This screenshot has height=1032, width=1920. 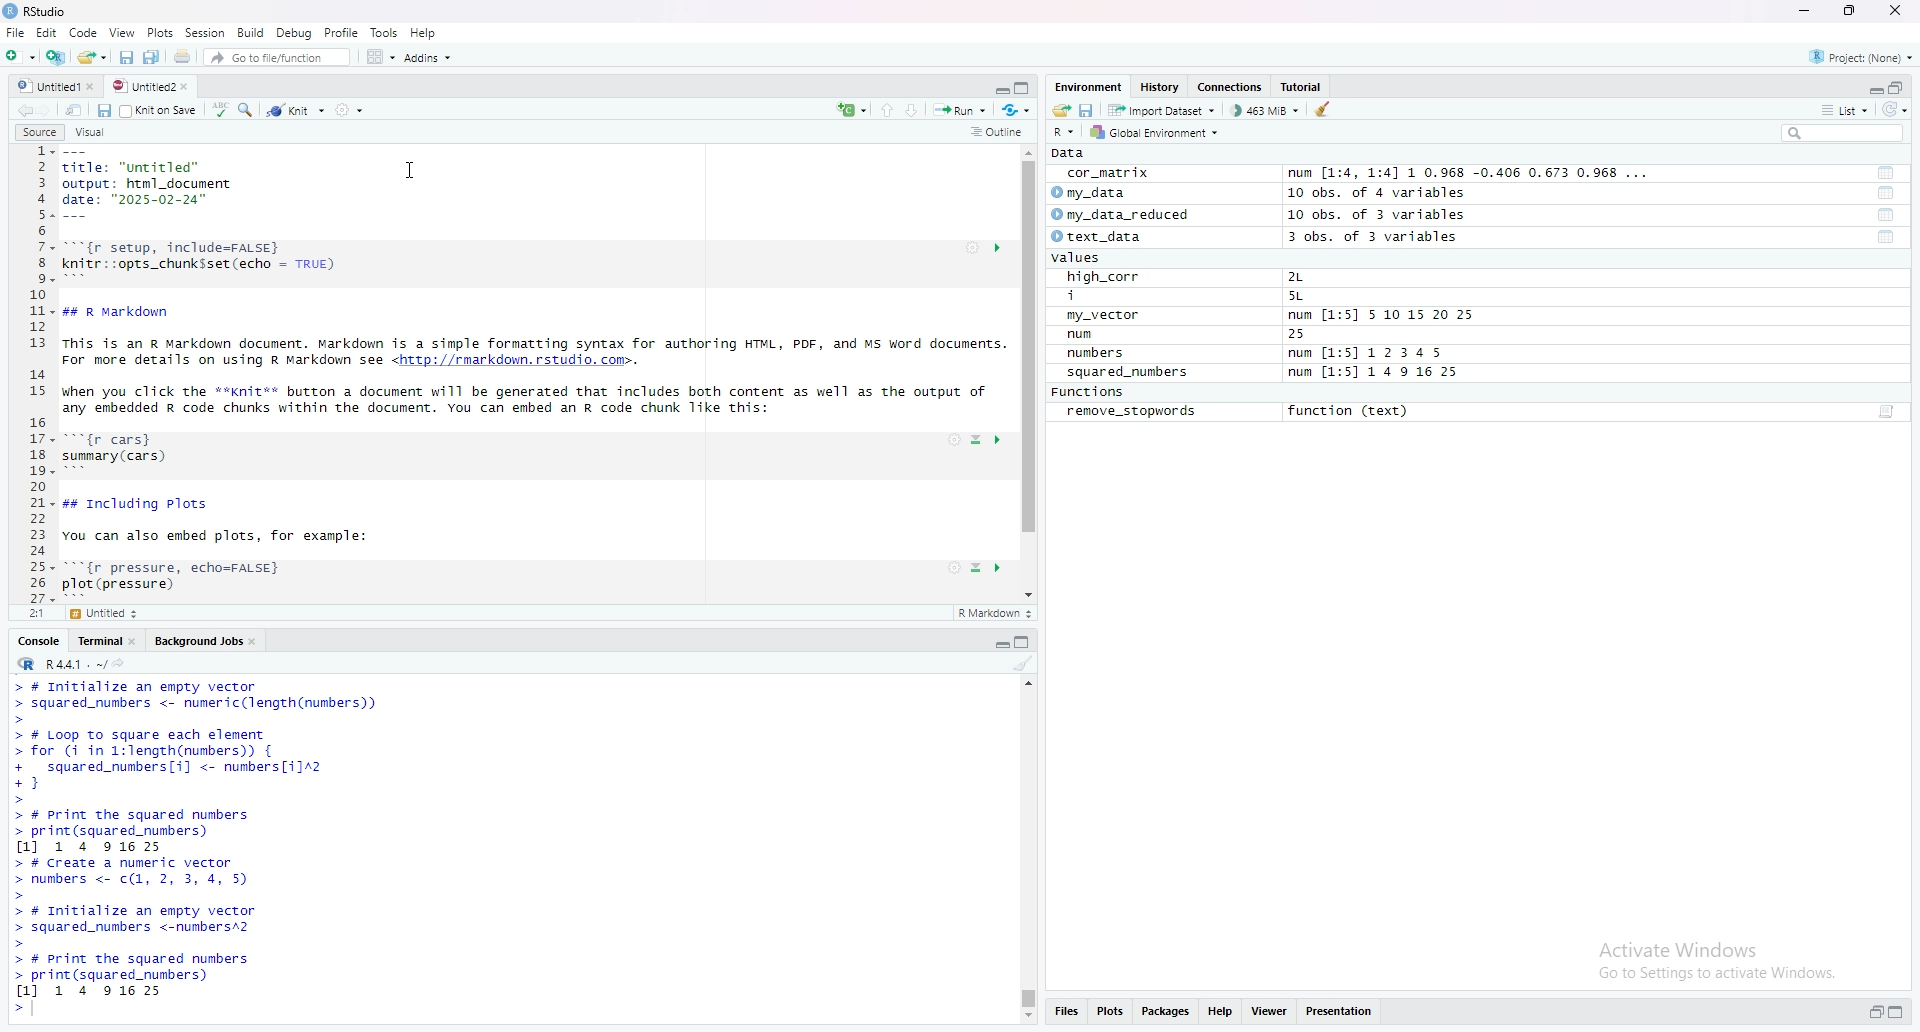 I want to click on Help, so click(x=422, y=32).